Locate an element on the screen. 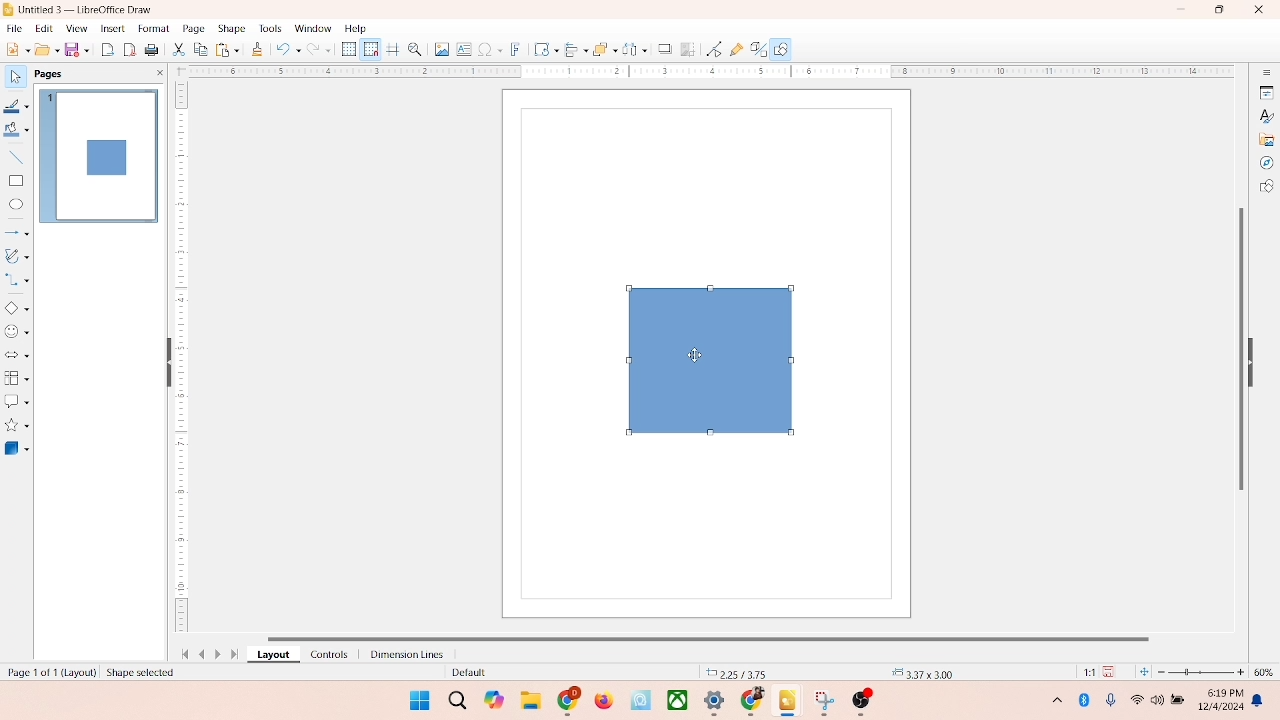 The width and height of the screenshot is (1280, 720). next page is located at coordinates (220, 654).